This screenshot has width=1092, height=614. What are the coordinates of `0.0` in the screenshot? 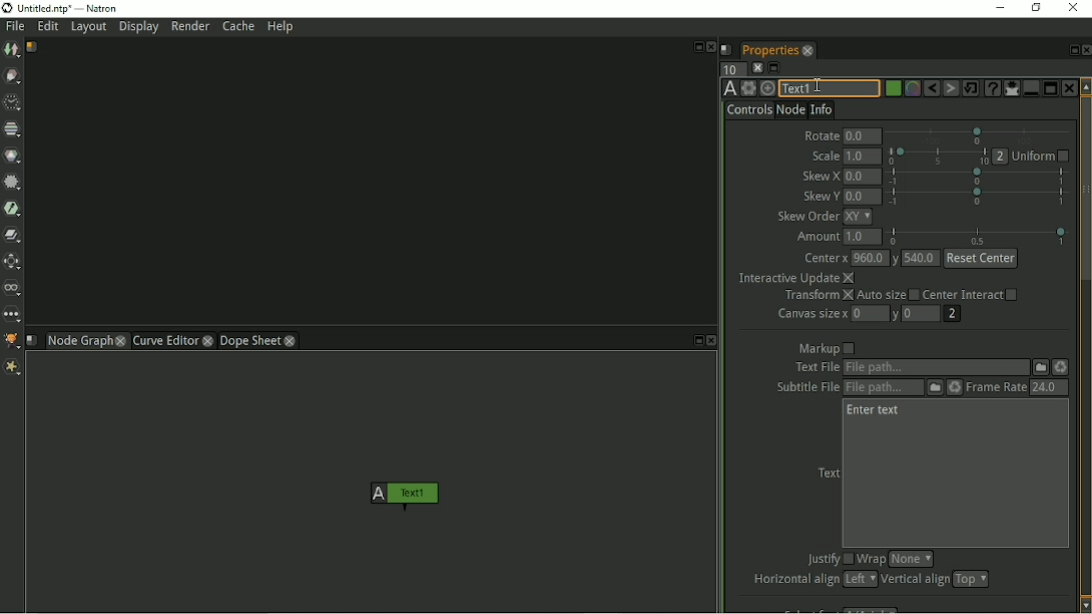 It's located at (862, 197).